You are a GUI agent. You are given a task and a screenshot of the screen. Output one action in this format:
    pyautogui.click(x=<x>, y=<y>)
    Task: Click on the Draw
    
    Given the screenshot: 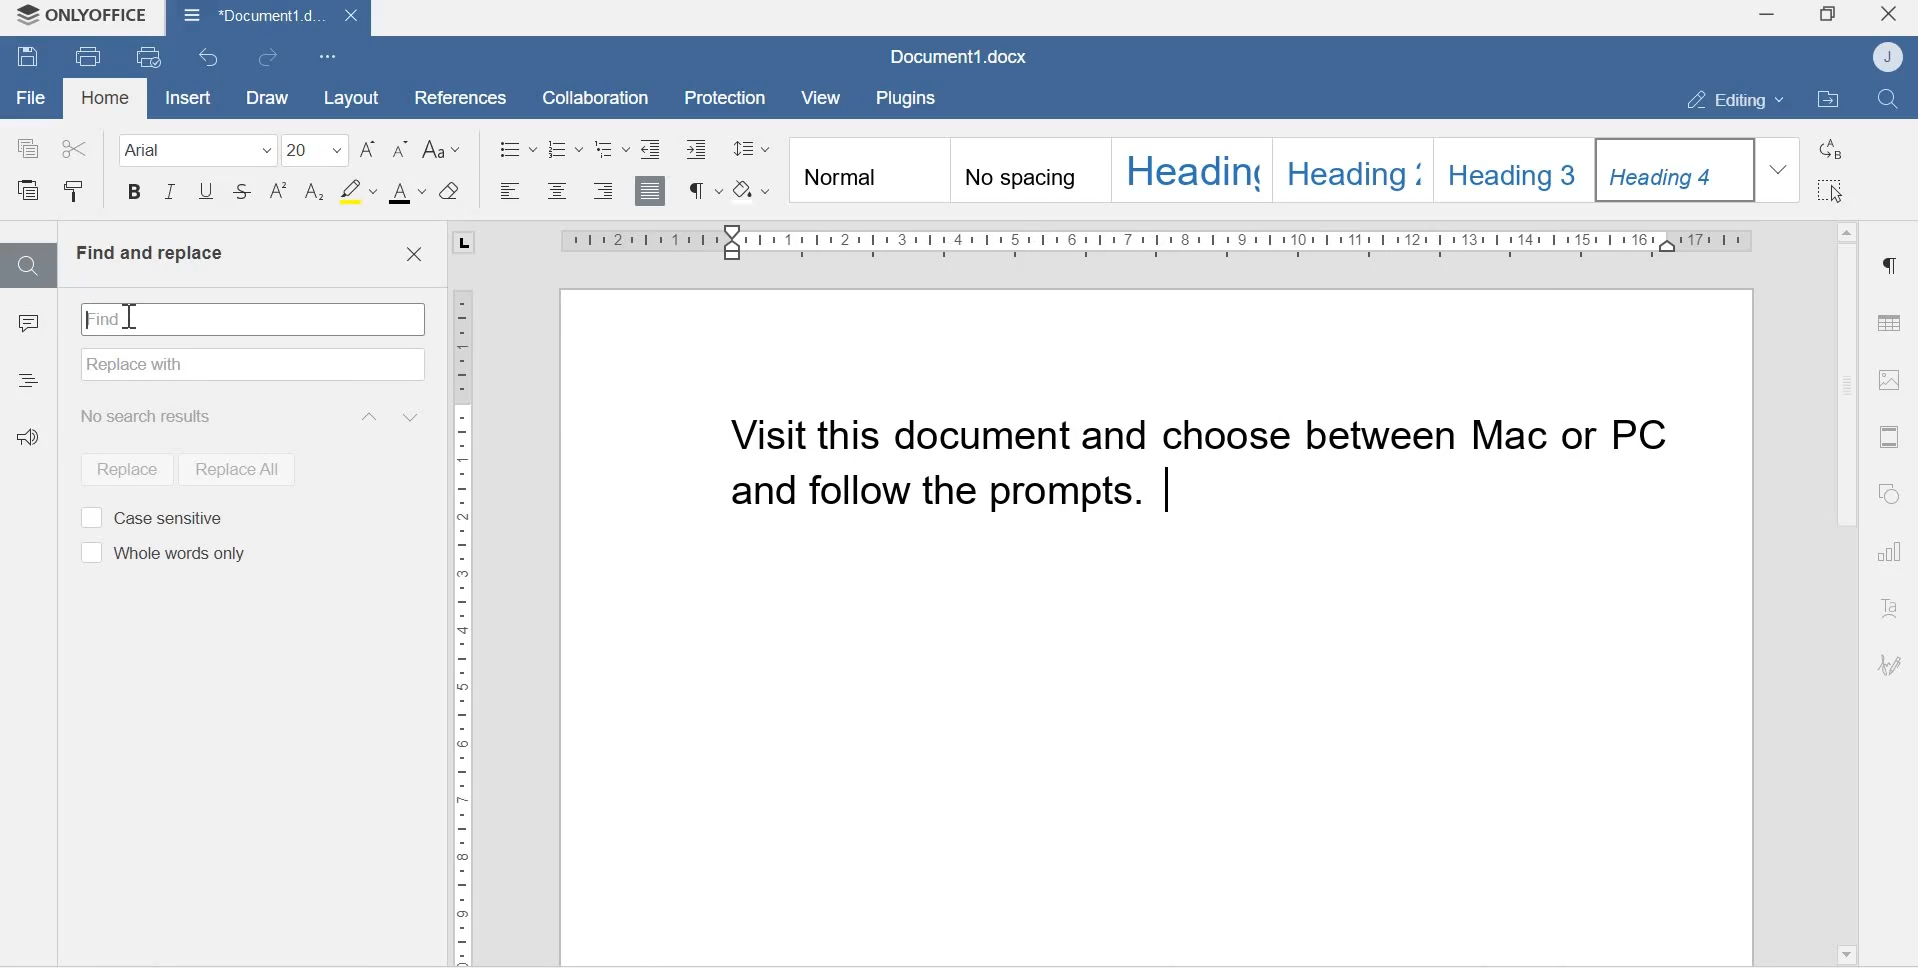 What is the action you would take?
    pyautogui.click(x=264, y=98)
    